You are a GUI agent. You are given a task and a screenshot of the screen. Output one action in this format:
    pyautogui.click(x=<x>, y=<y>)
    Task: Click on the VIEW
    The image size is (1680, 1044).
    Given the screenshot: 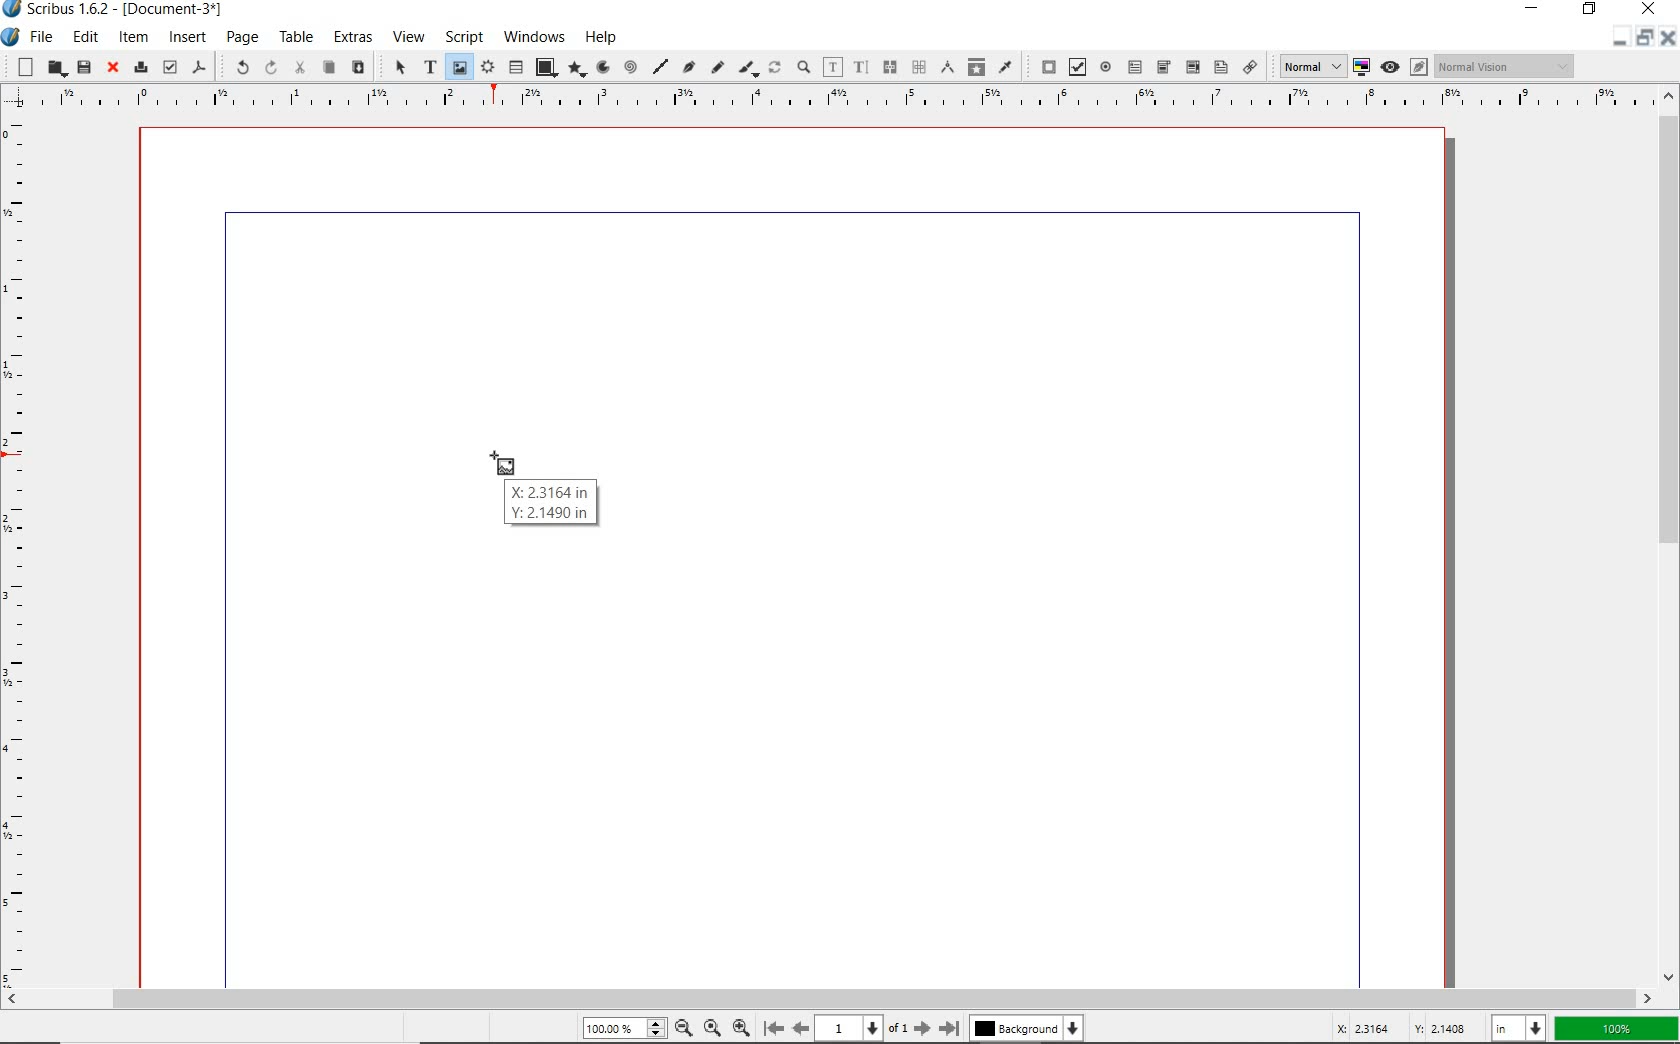 What is the action you would take?
    pyautogui.click(x=410, y=35)
    